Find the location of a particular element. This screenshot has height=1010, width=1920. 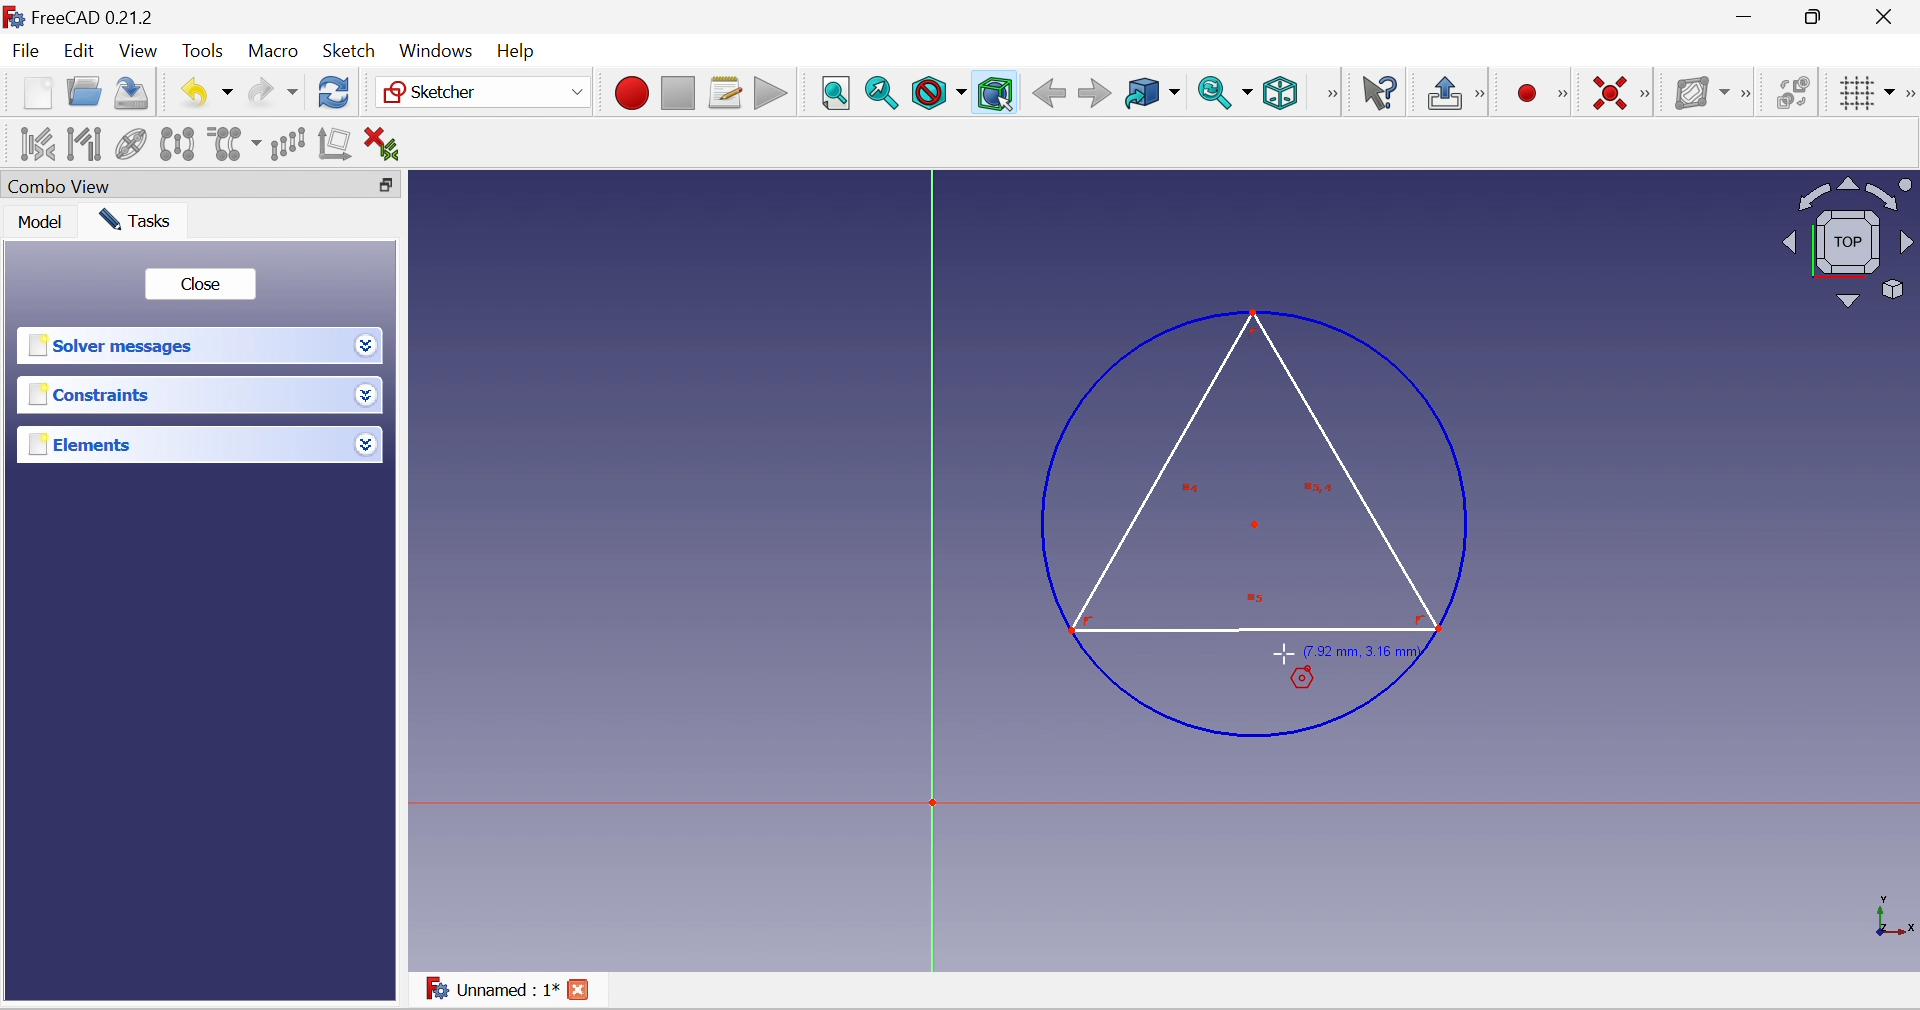

Minimize is located at coordinates (1744, 16).